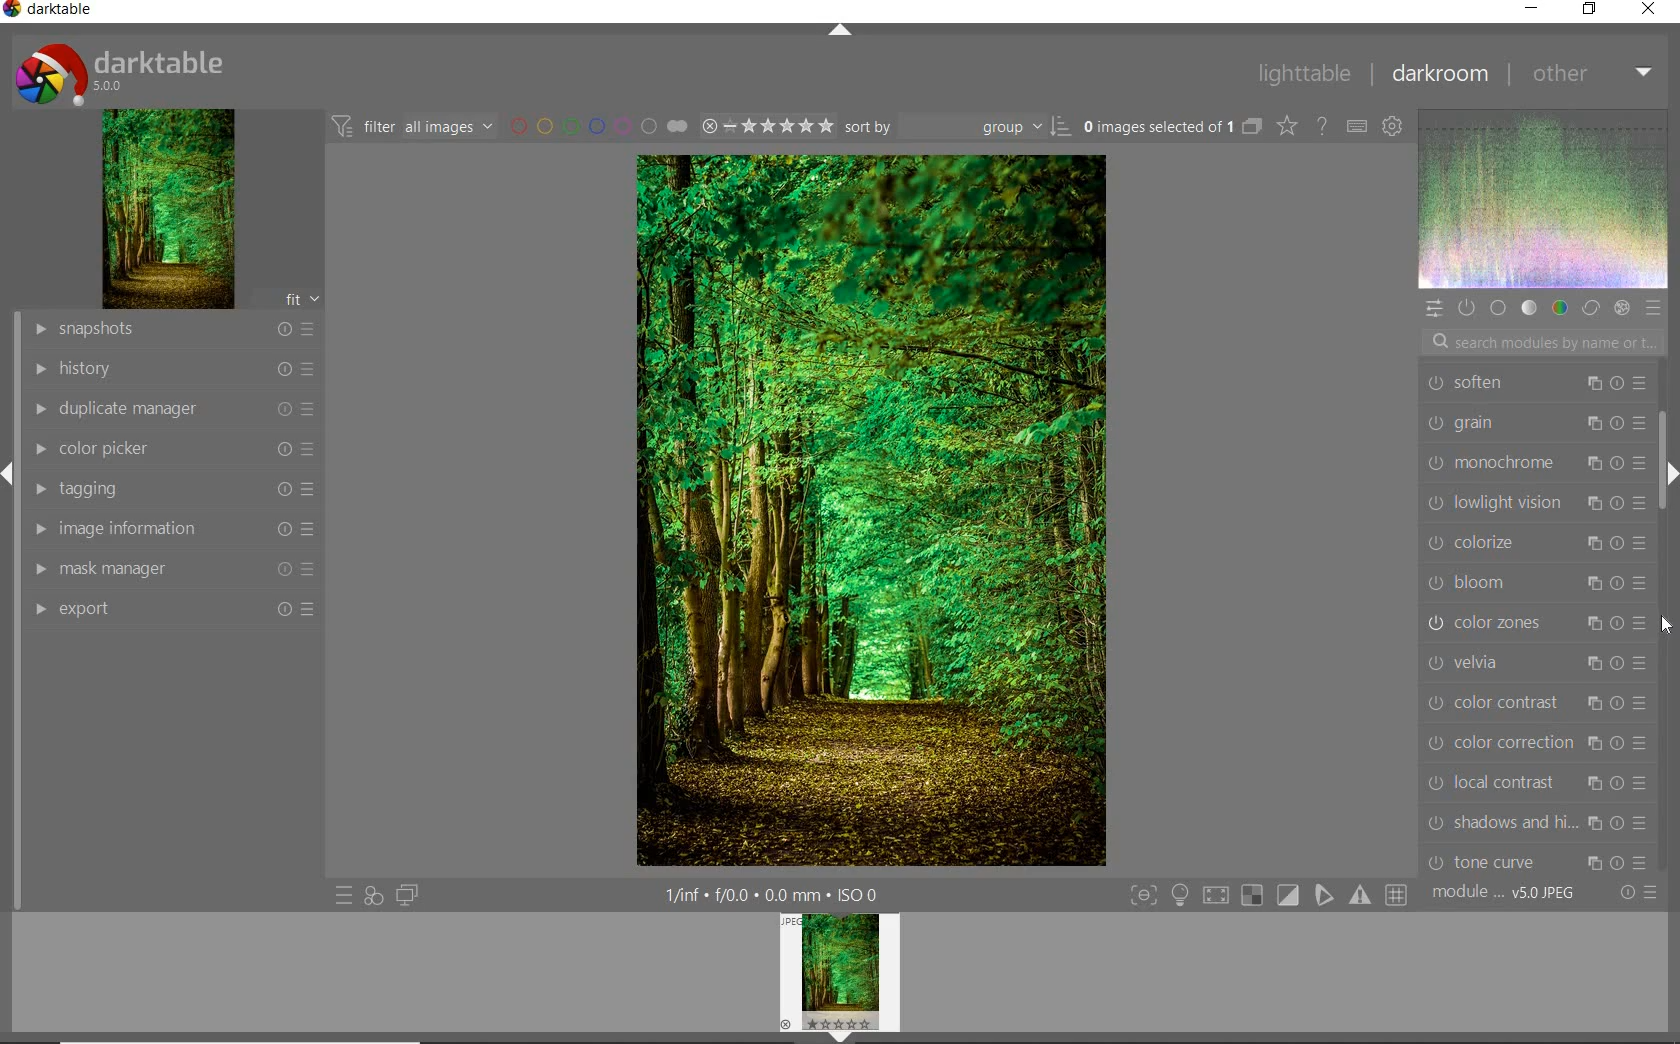 Image resolution: width=1680 pixels, height=1044 pixels. I want to click on monochrome, so click(1536, 462).